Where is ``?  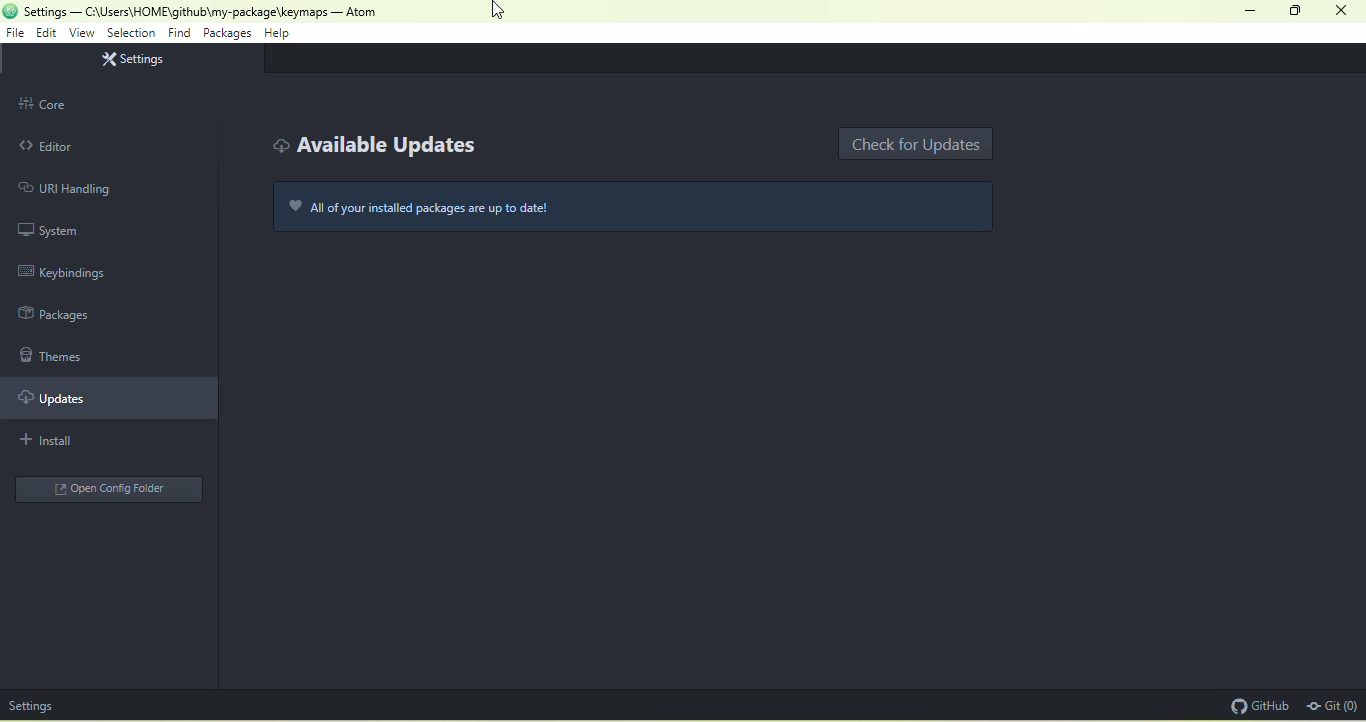  is located at coordinates (67, 317).